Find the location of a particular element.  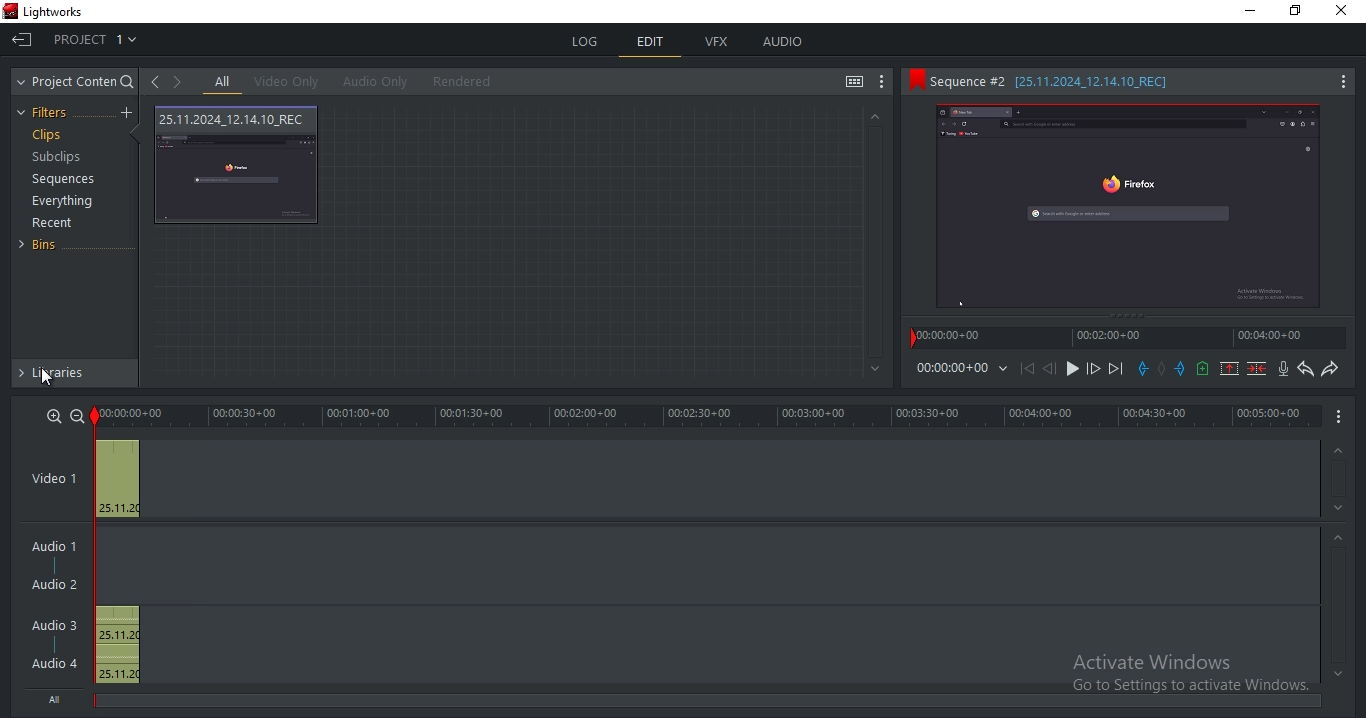

record audio is located at coordinates (1282, 370).